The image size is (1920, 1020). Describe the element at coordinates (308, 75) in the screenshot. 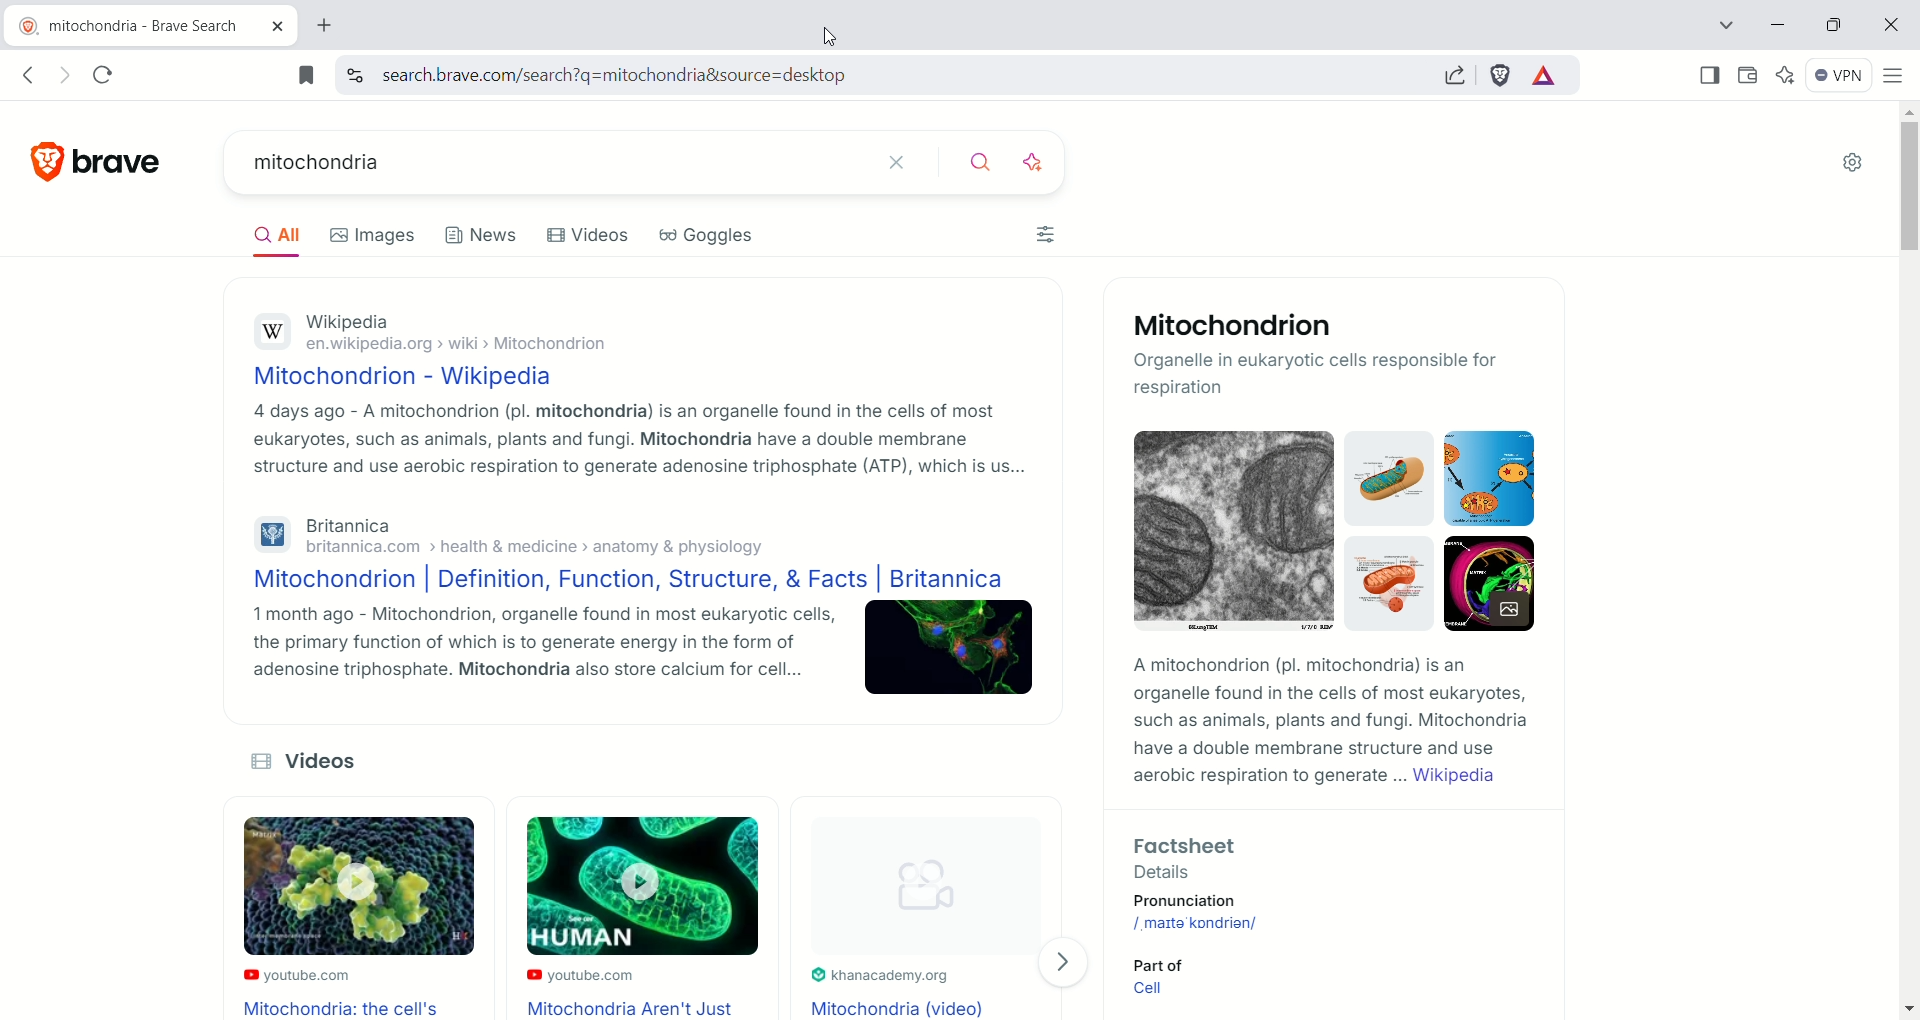

I see `bookmark` at that location.